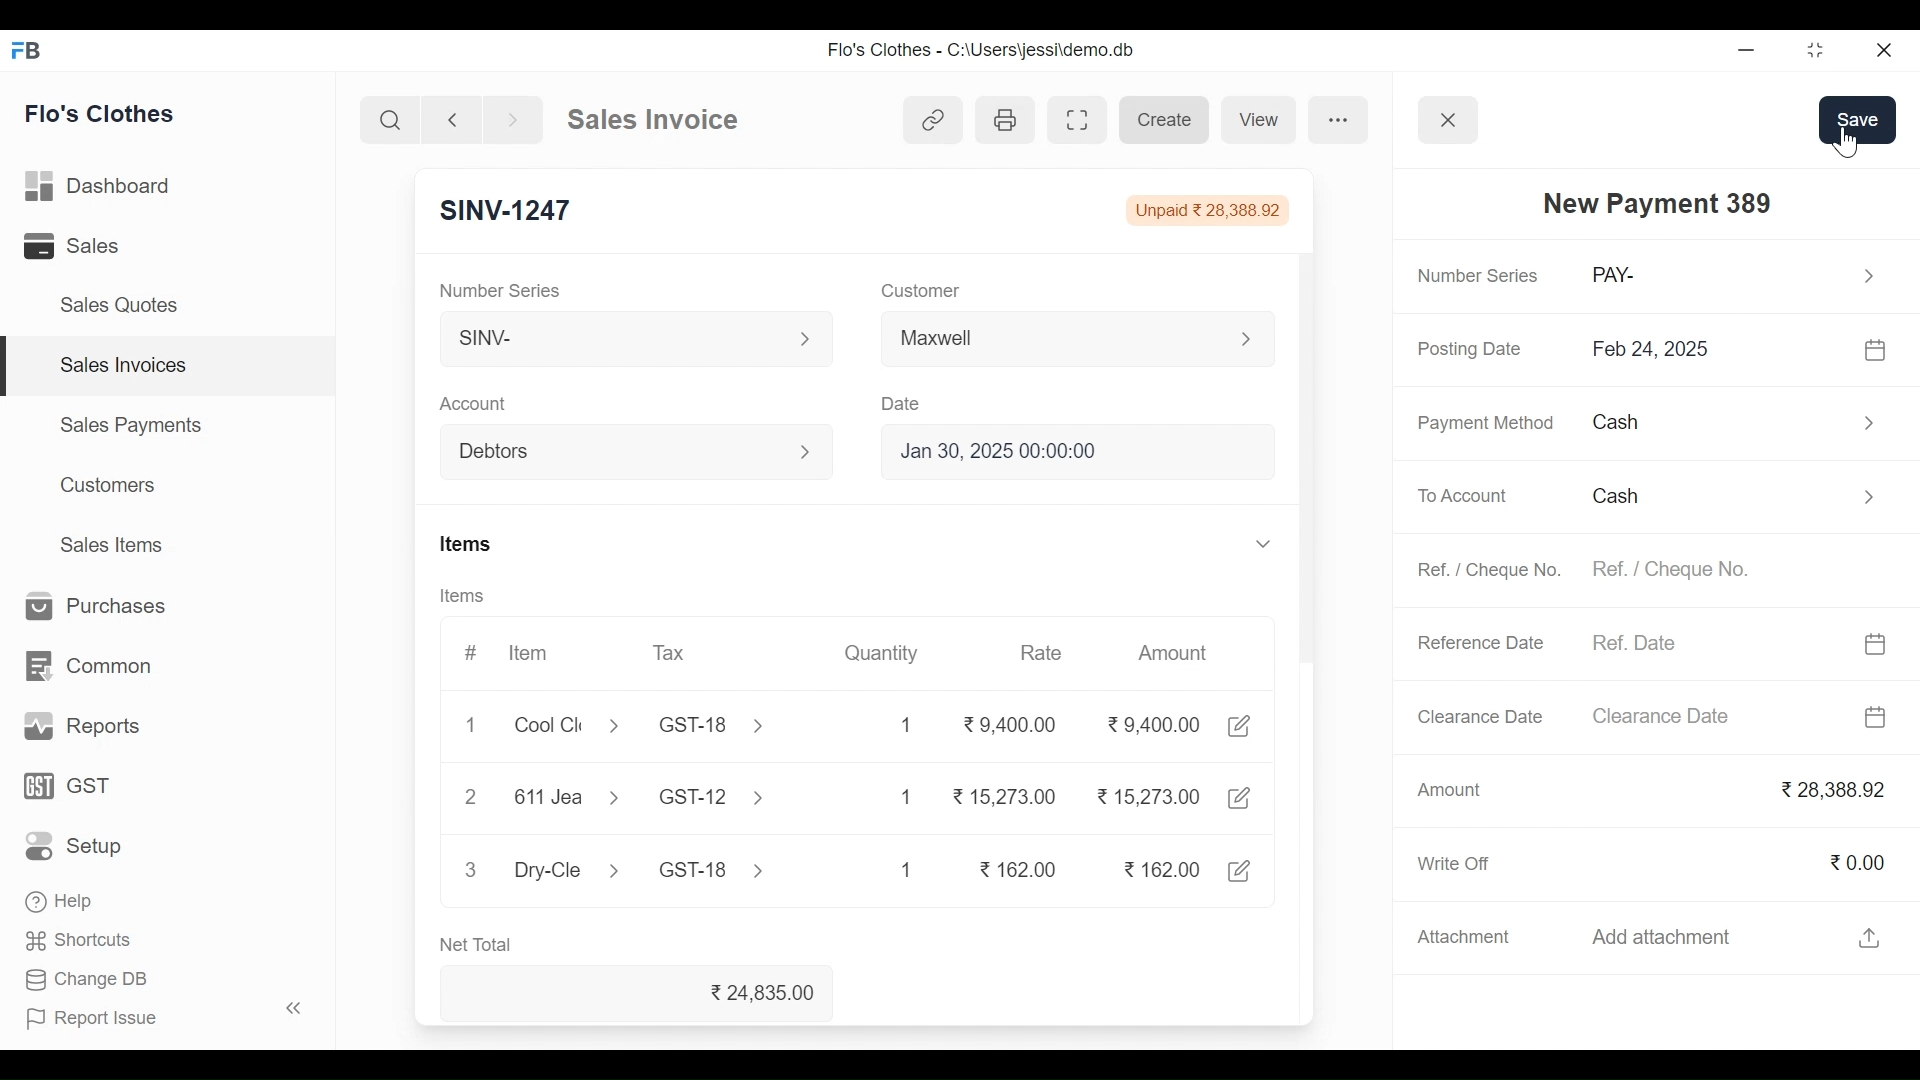  I want to click on SINV-, so click(598, 336).